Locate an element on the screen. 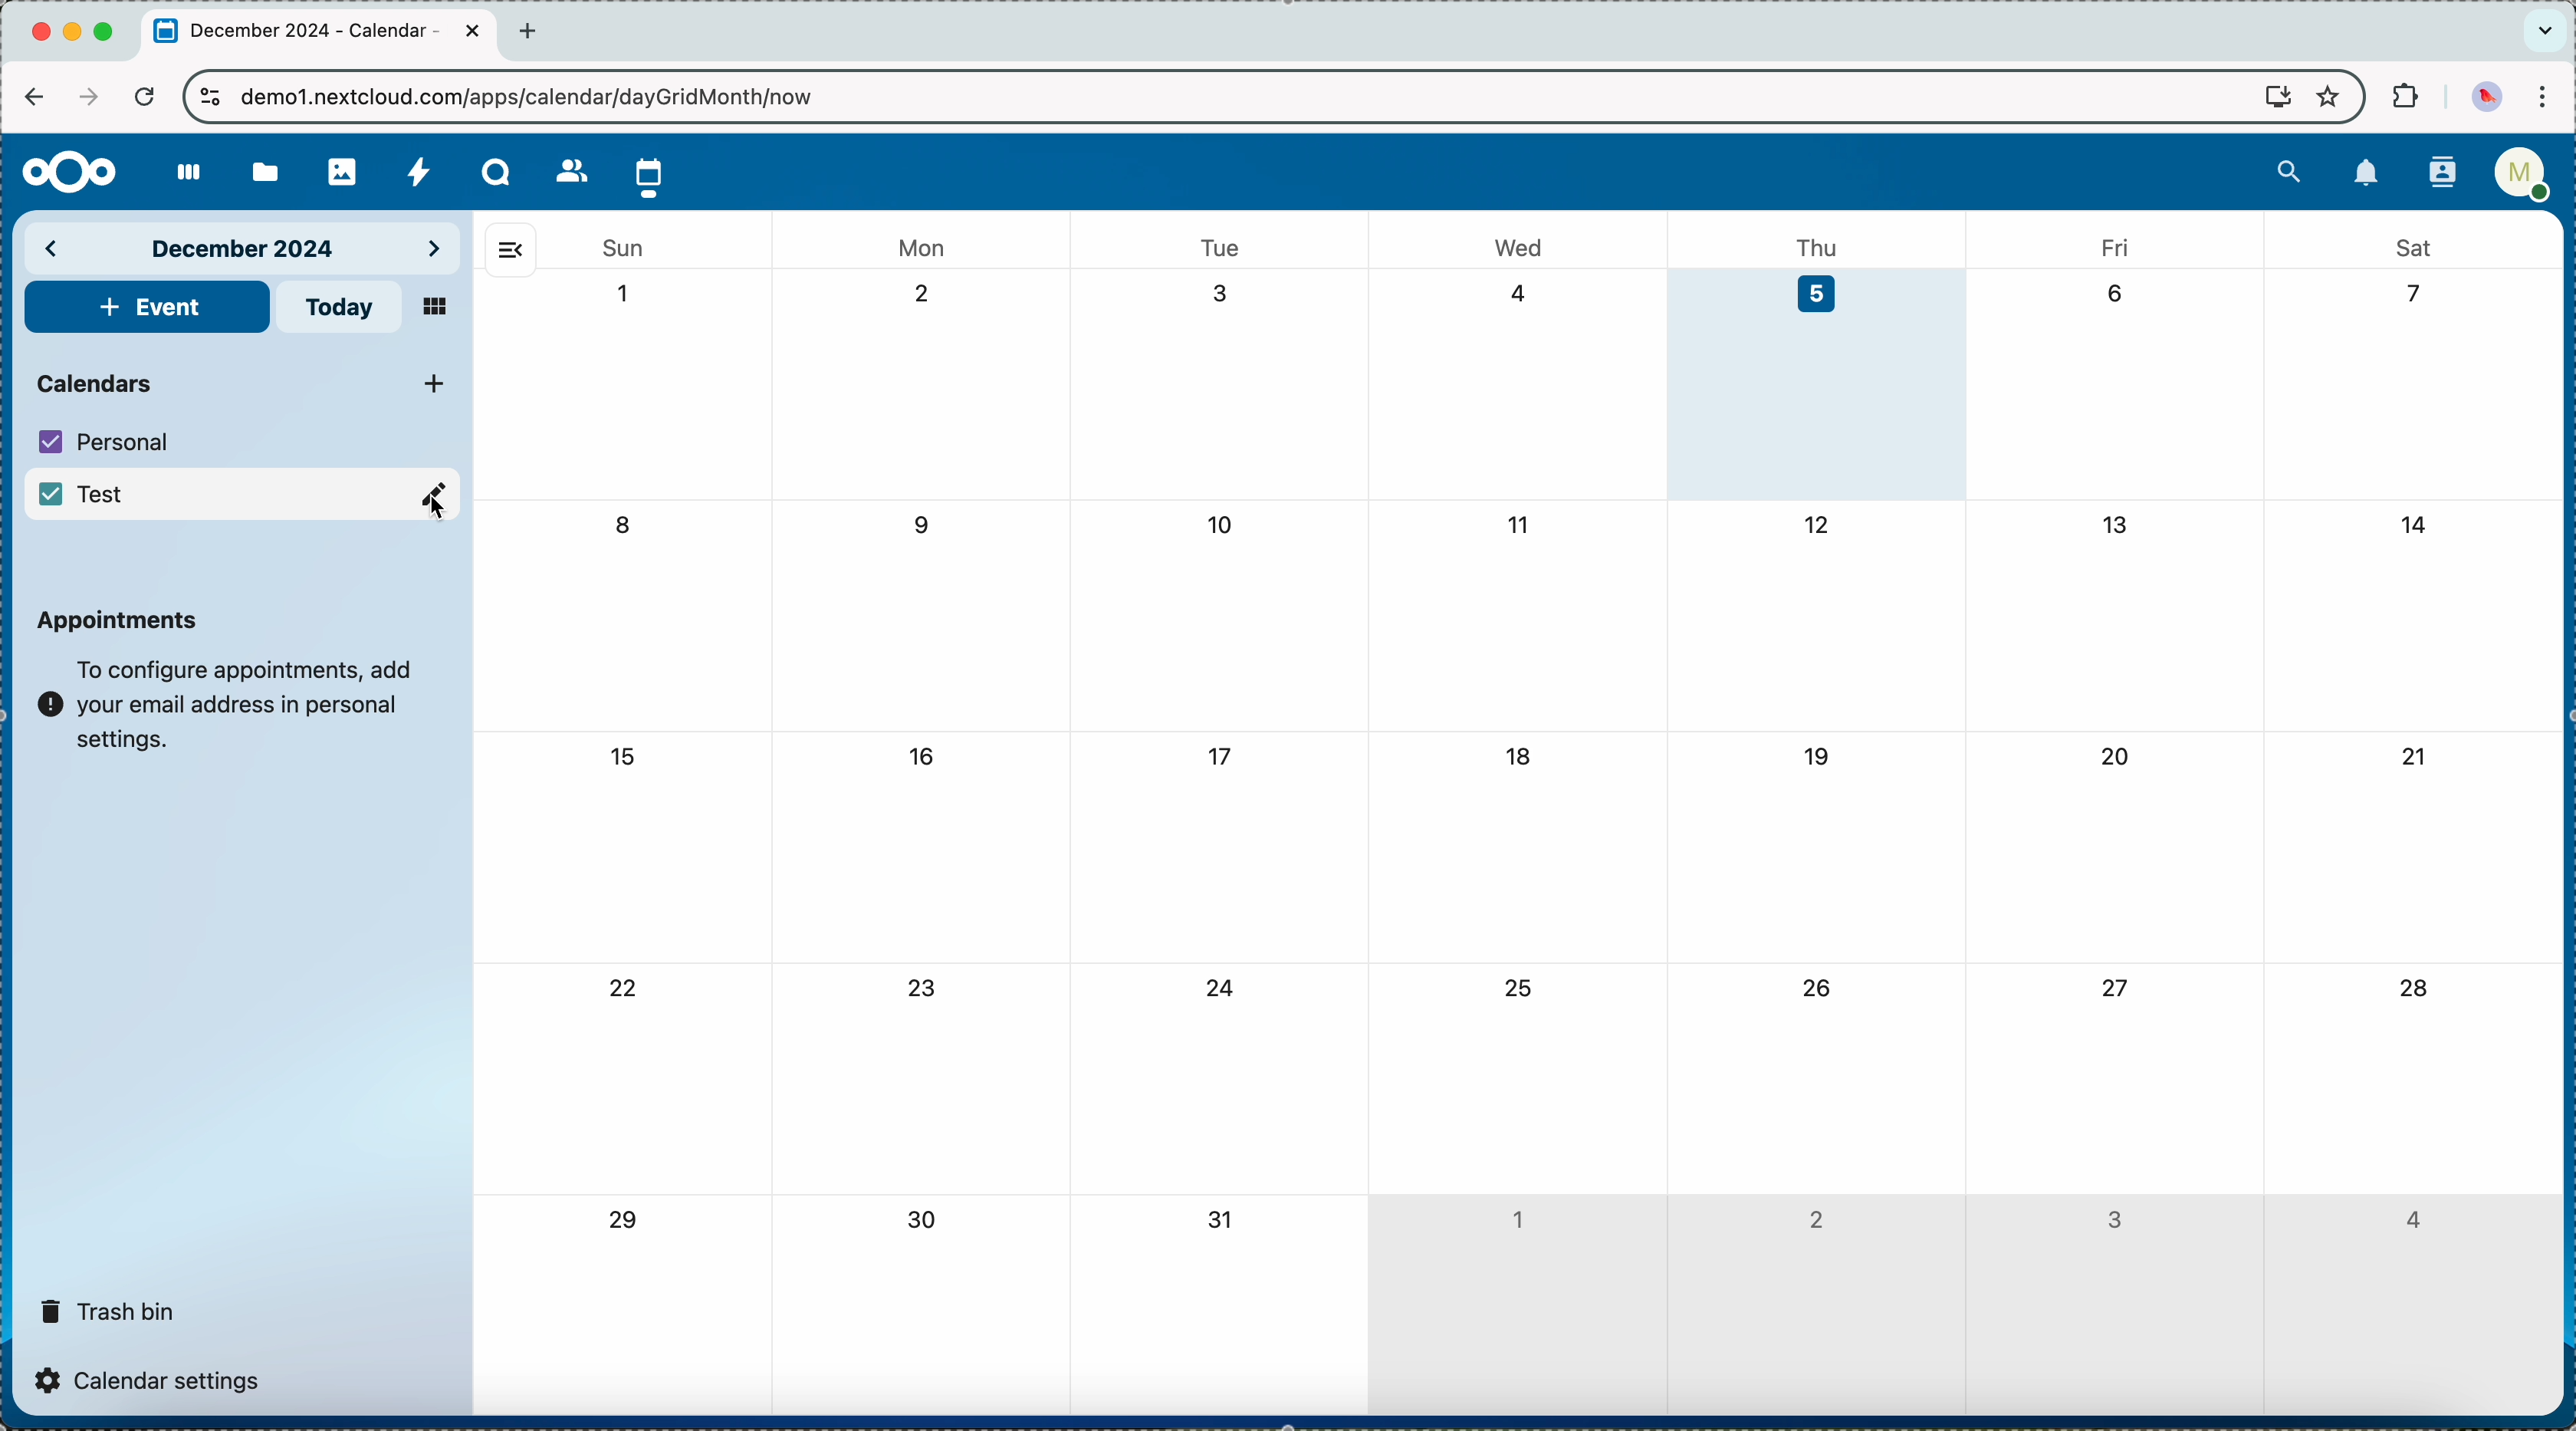 The height and width of the screenshot is (1431, 2576). files is located at coordinates (262, 169).